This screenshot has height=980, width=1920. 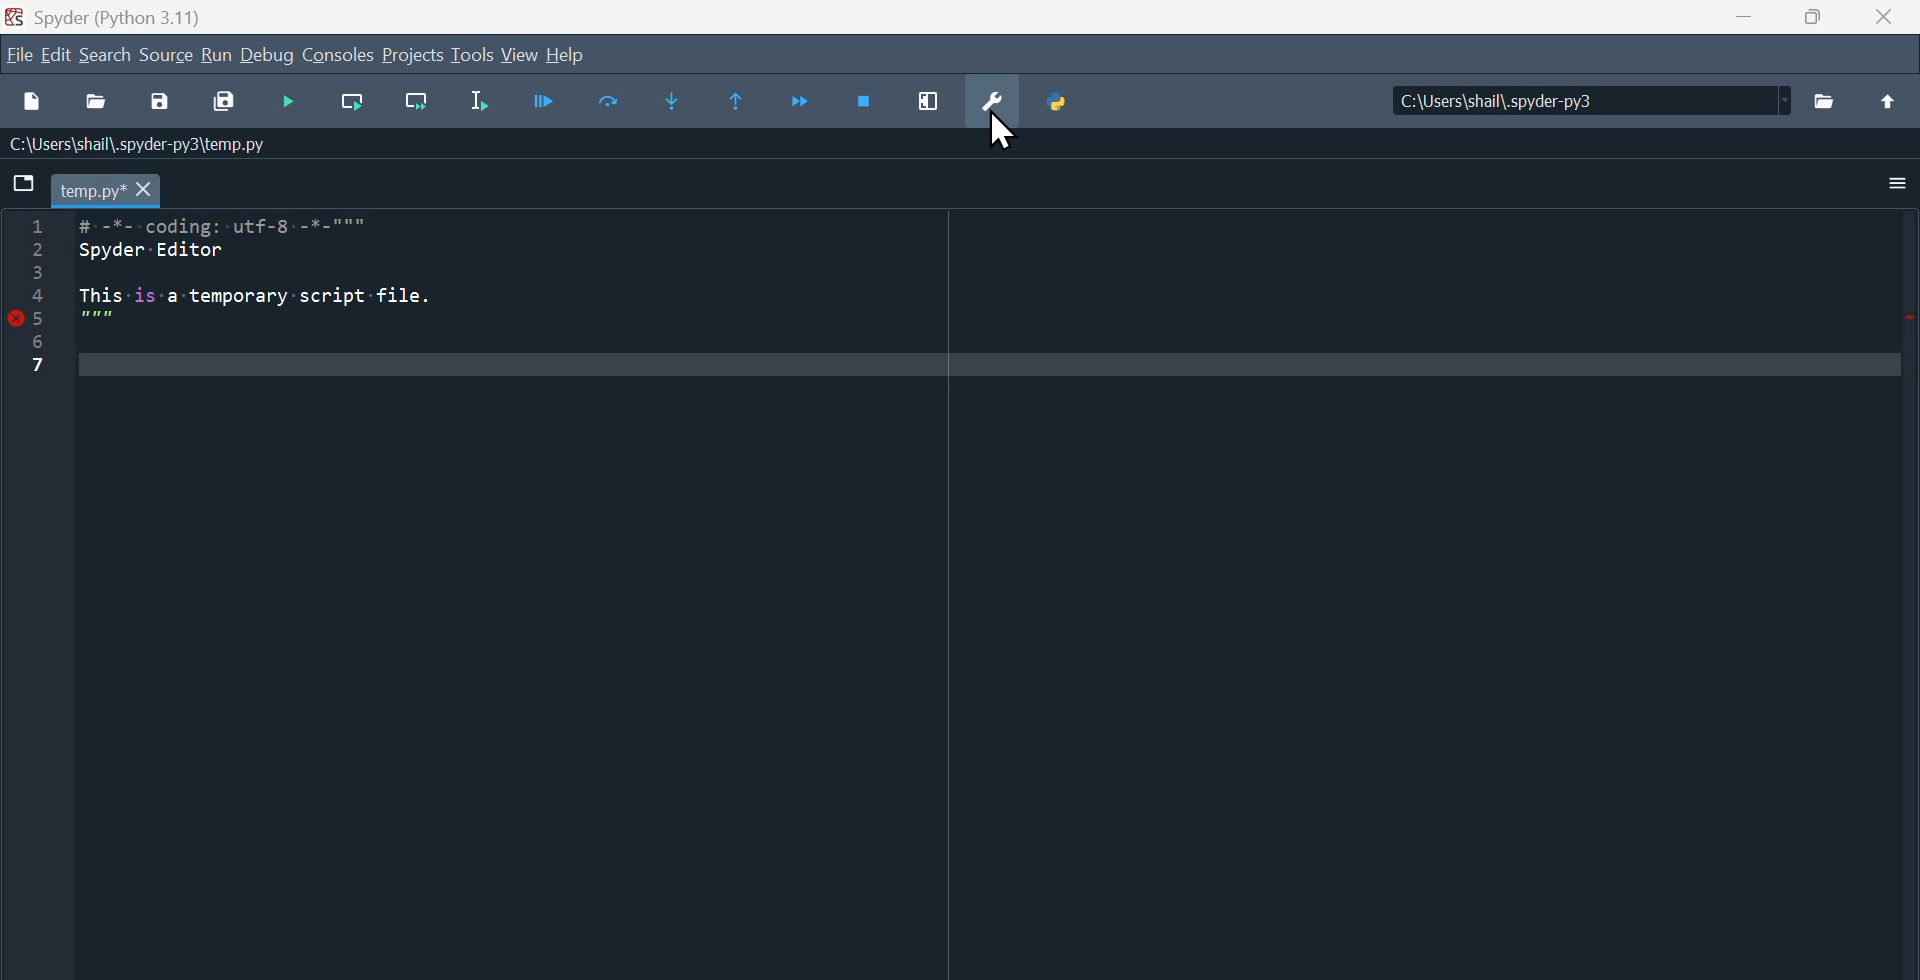 What do you see at coordinates (414, 56) in the screenshot?
I see `Projects` at bounding box center [414, 56].